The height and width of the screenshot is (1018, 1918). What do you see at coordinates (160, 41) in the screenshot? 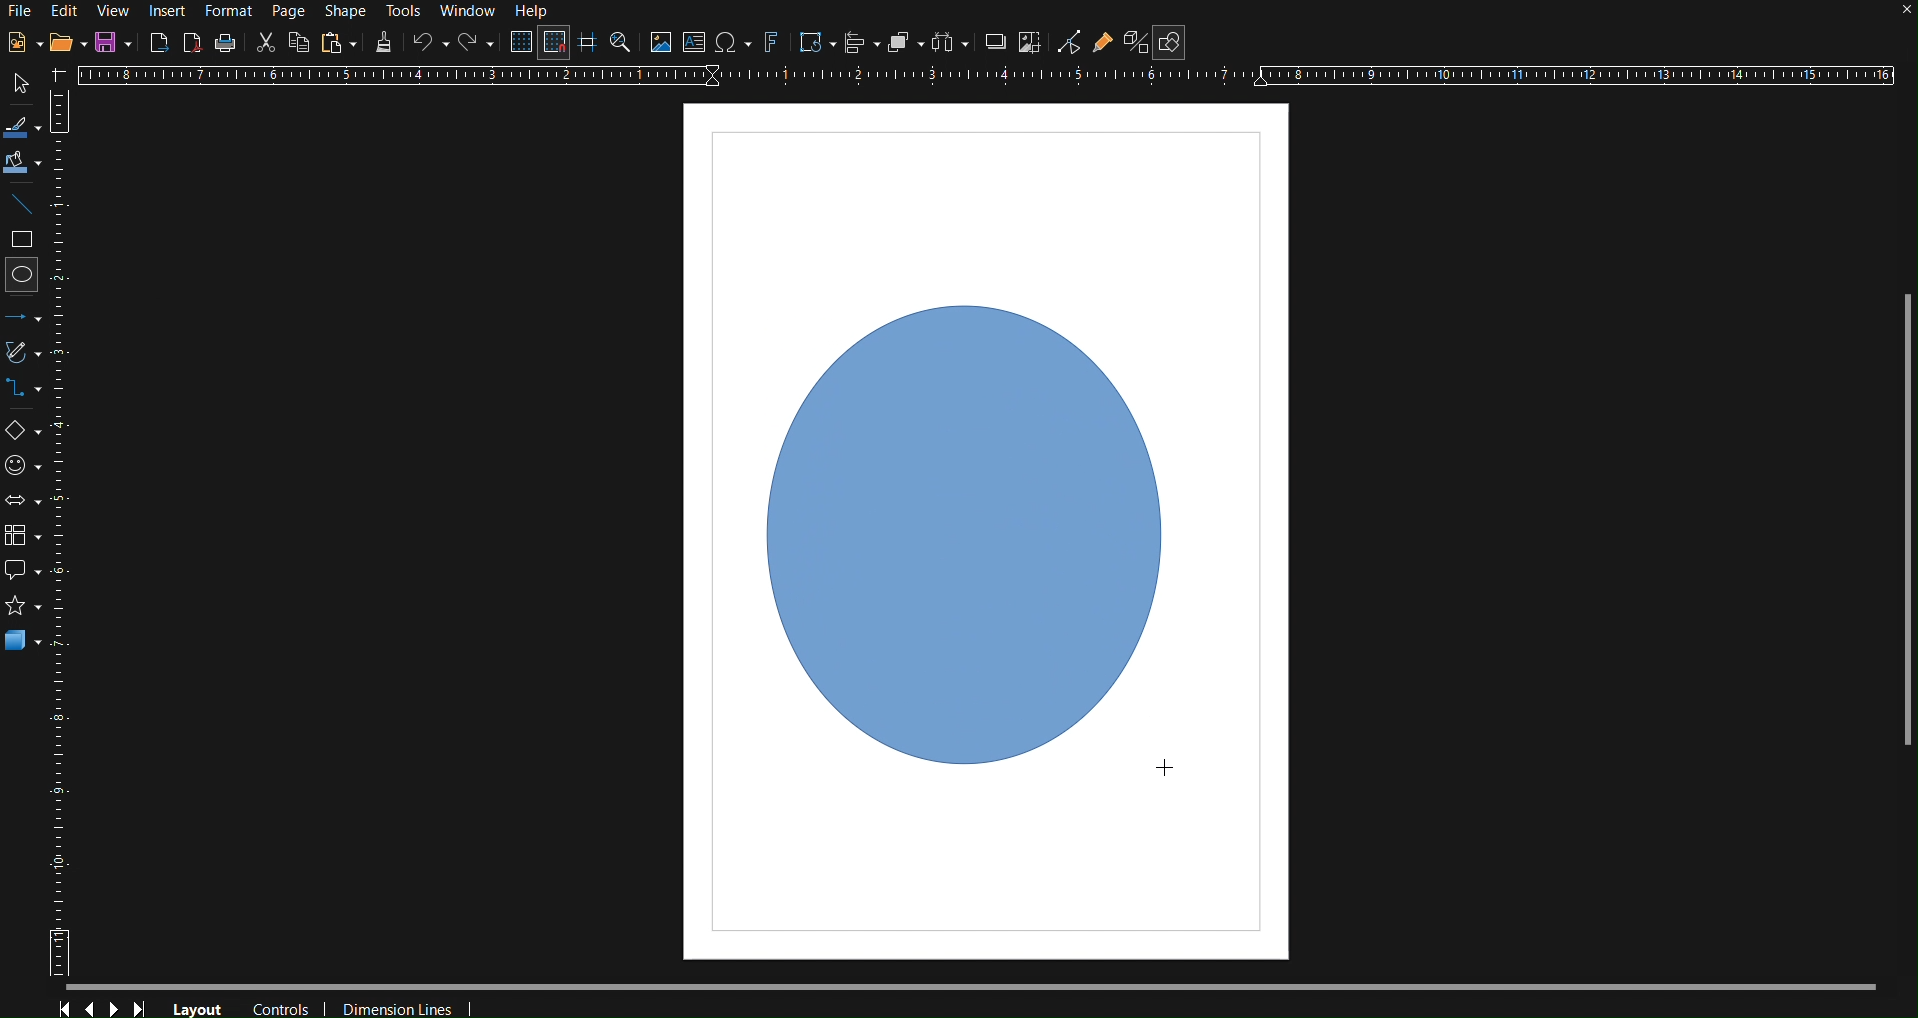
I see `Export` at bounding box center [160, 41].